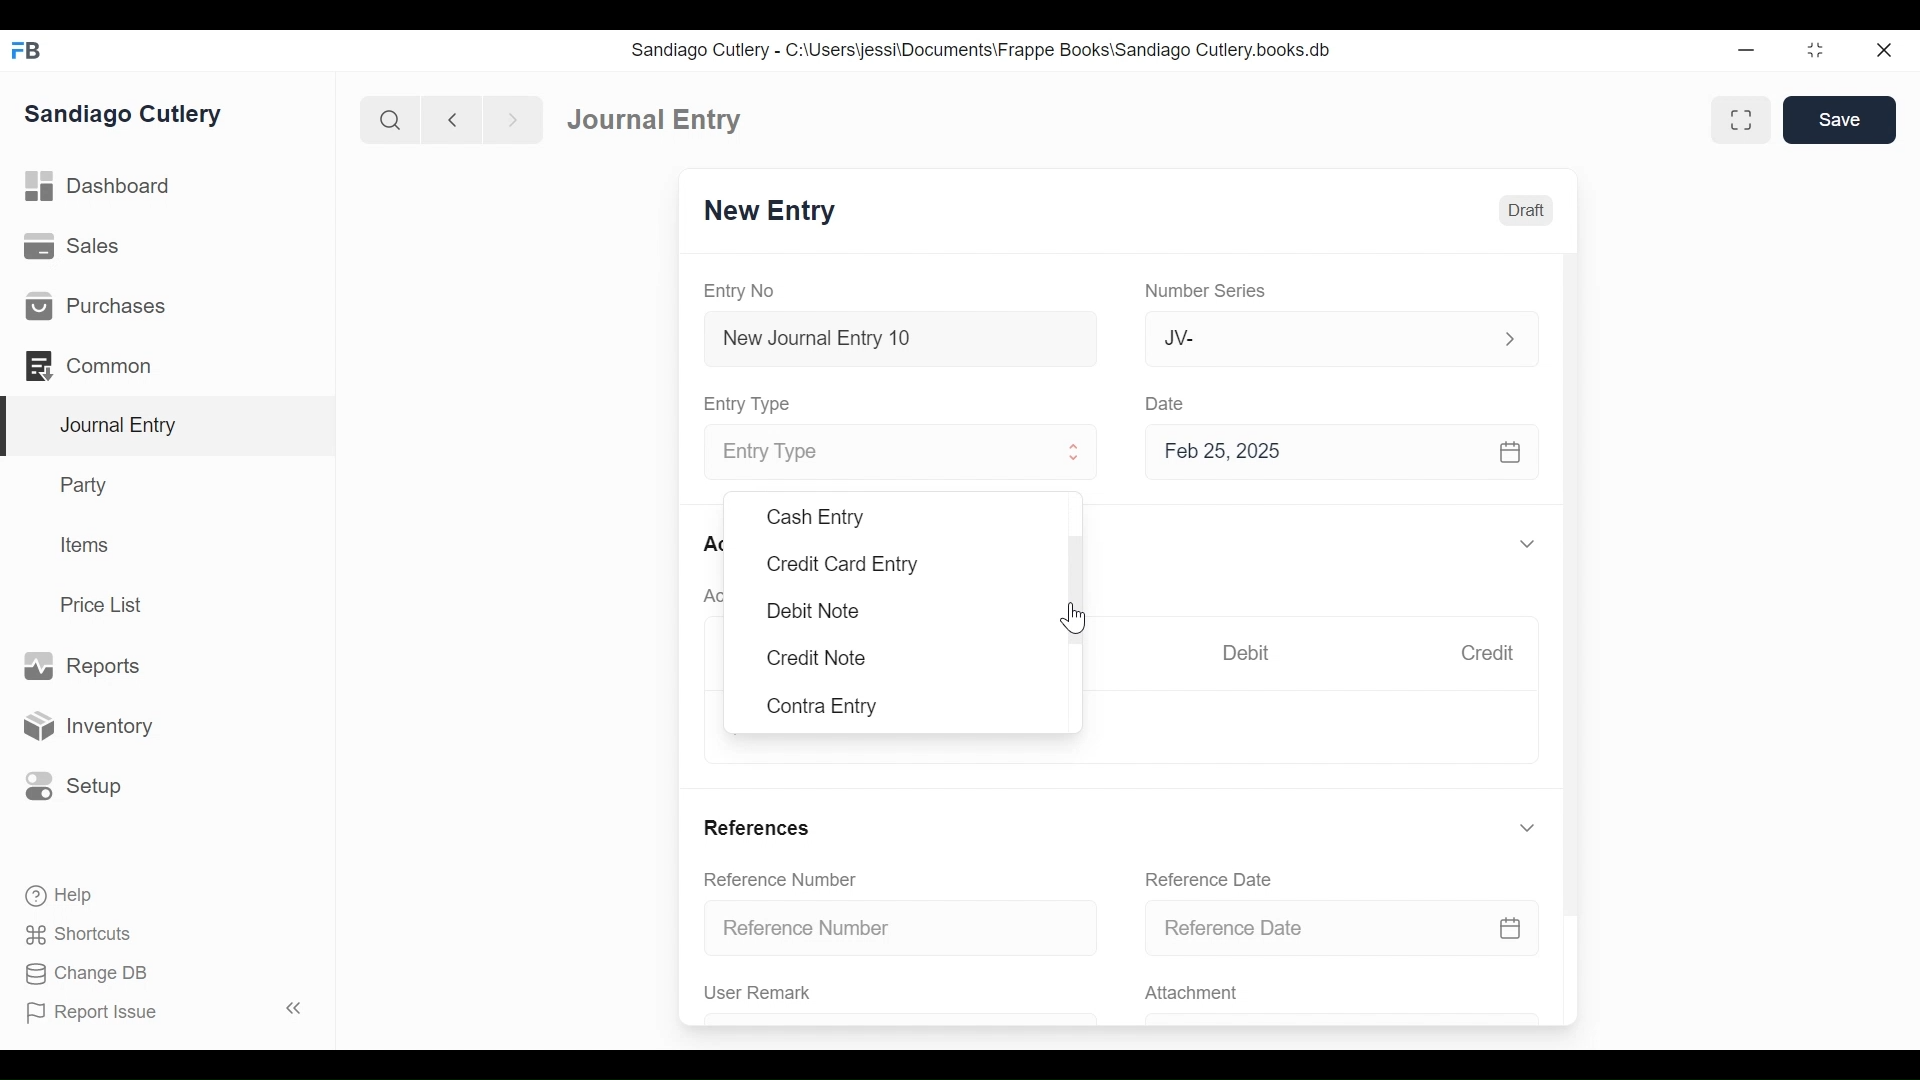  I want to click on Number Series, so click(1209, 292).